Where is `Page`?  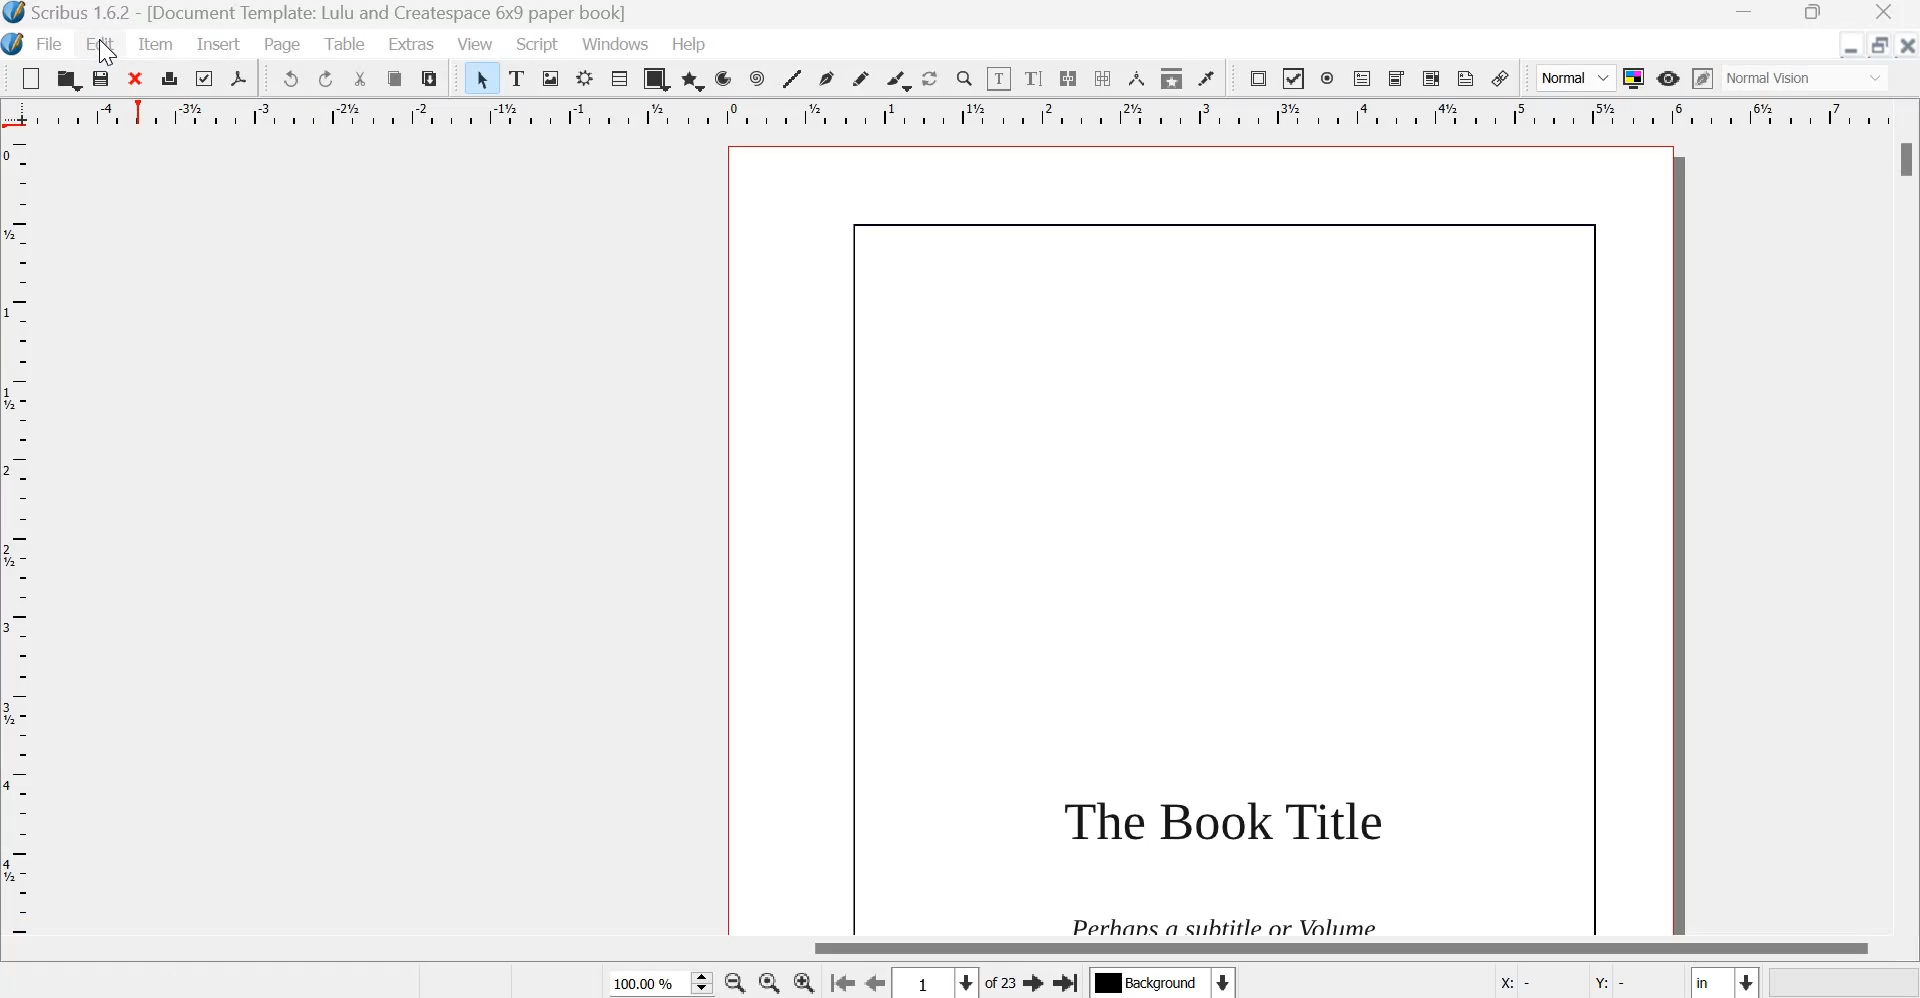
Page is located at coordinates (282, 45).